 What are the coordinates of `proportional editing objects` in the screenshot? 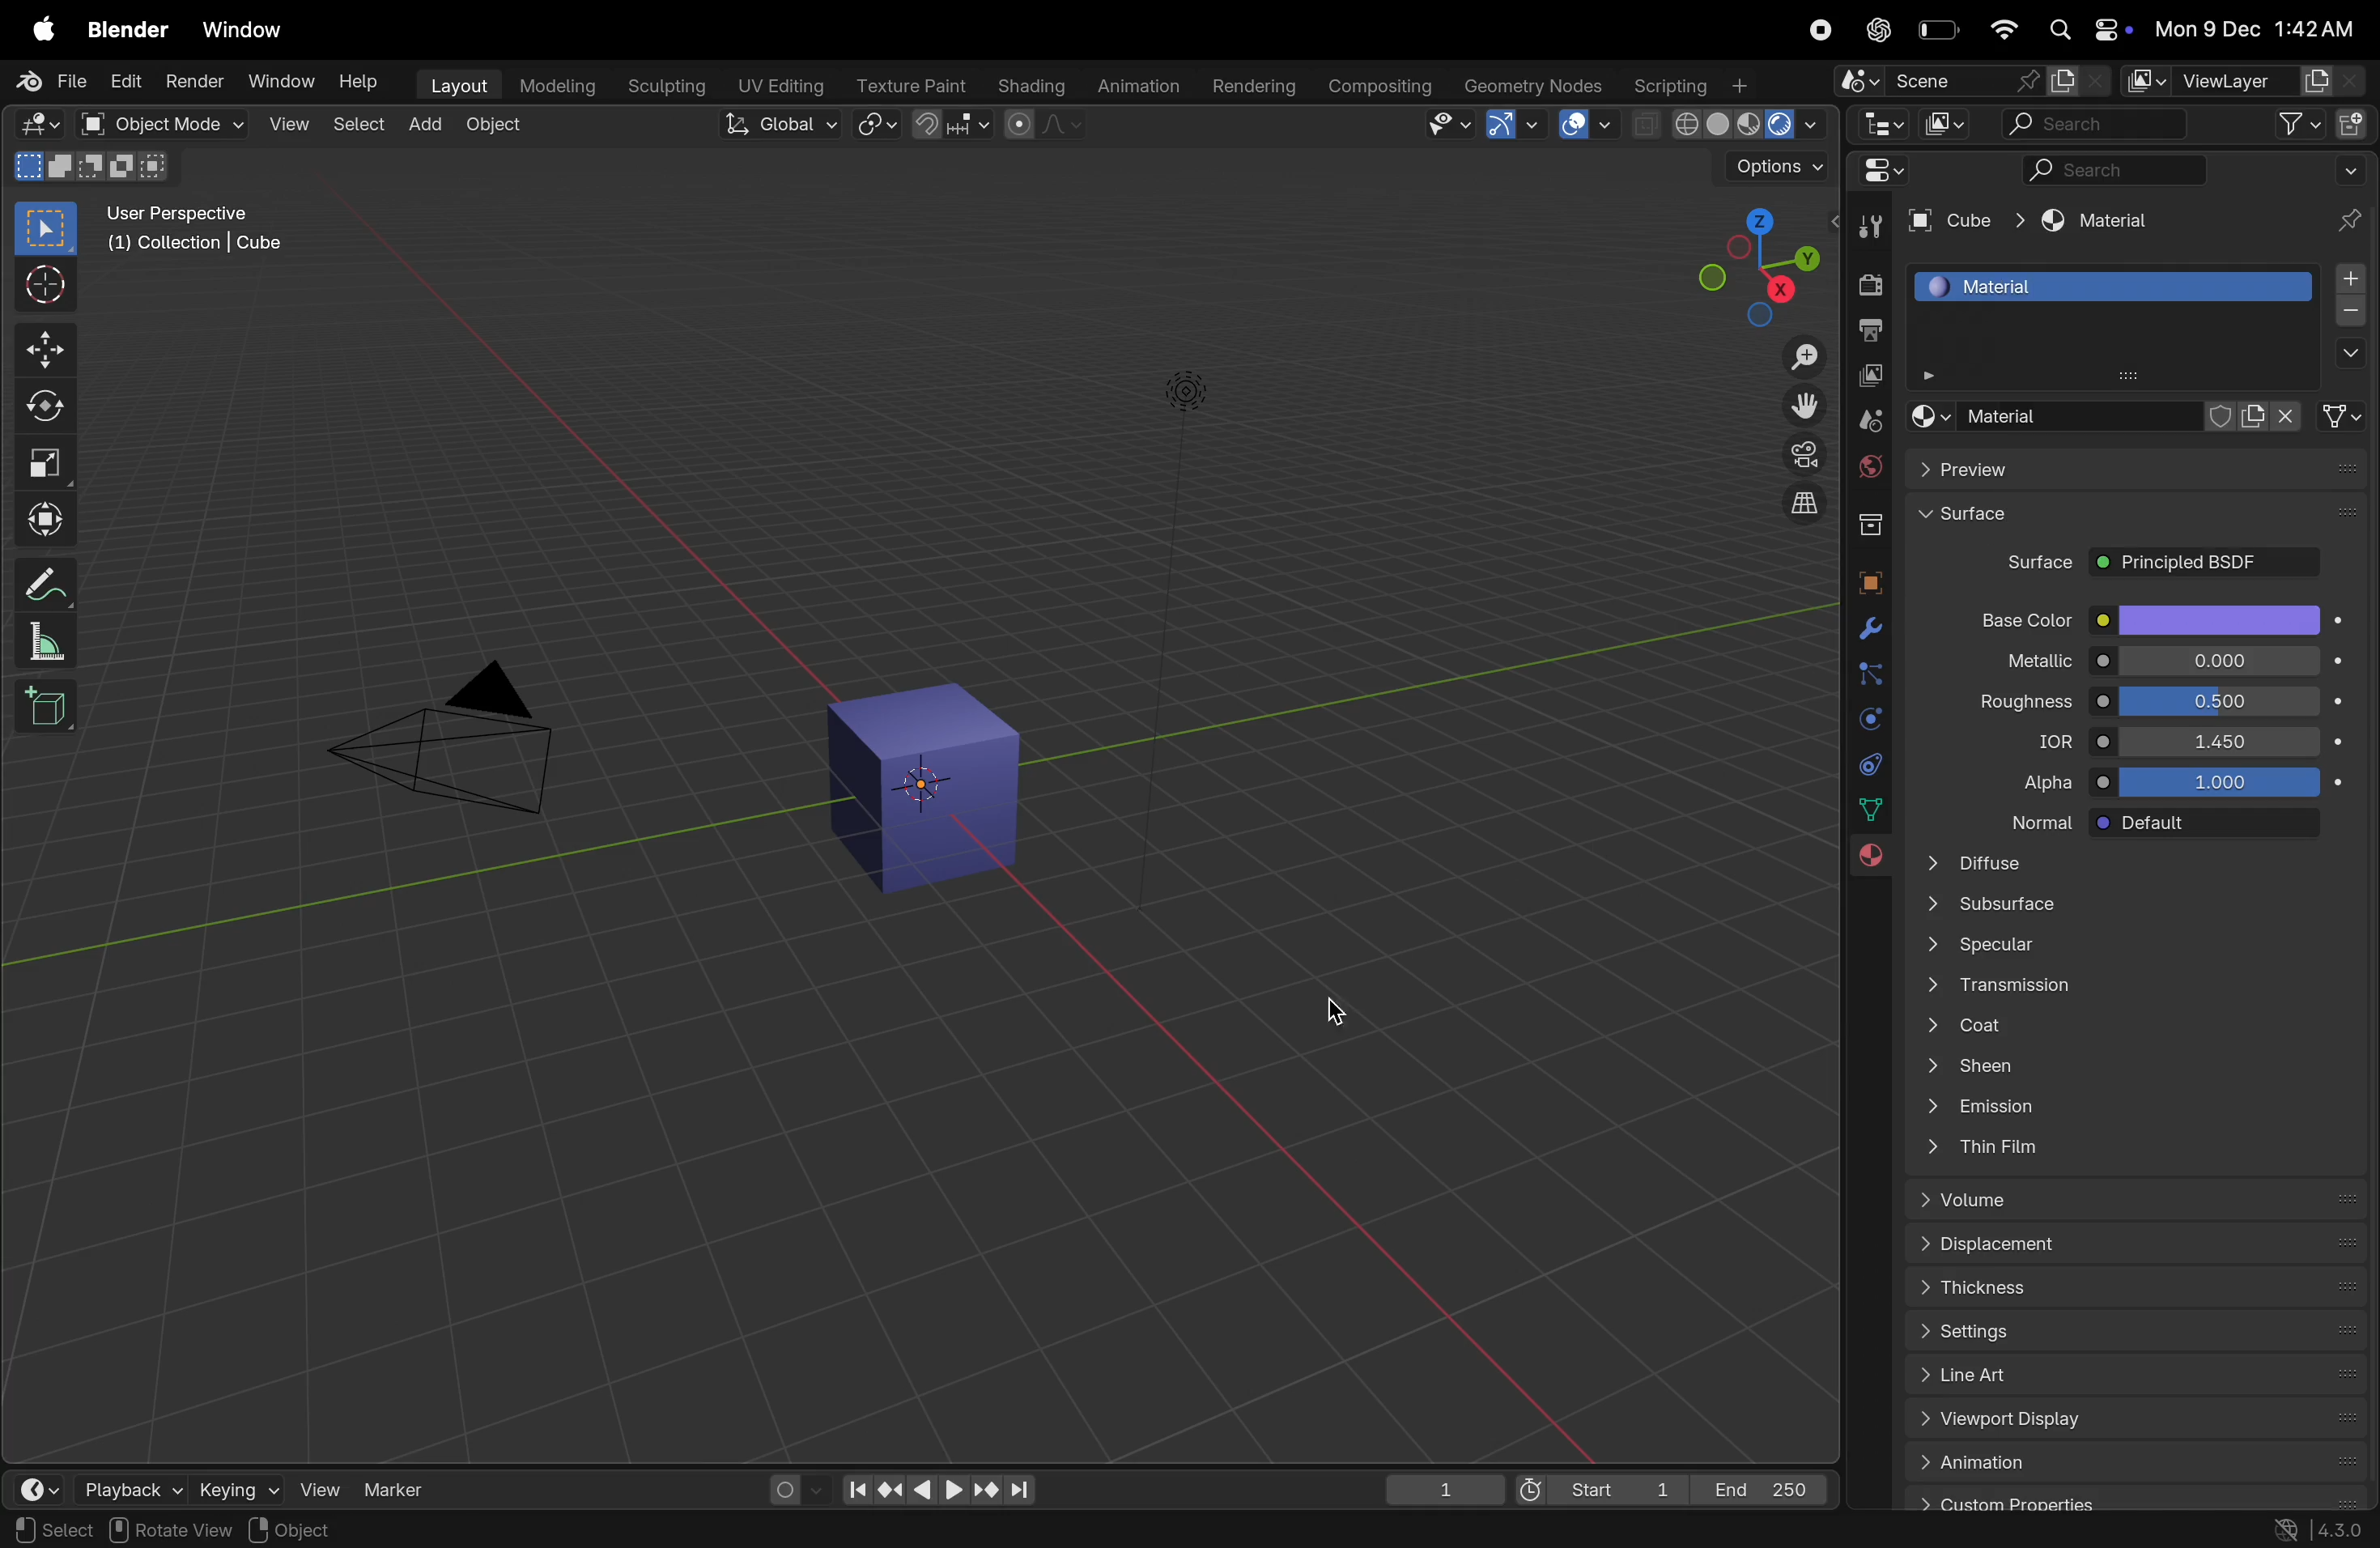 It's located at (1043, 124).